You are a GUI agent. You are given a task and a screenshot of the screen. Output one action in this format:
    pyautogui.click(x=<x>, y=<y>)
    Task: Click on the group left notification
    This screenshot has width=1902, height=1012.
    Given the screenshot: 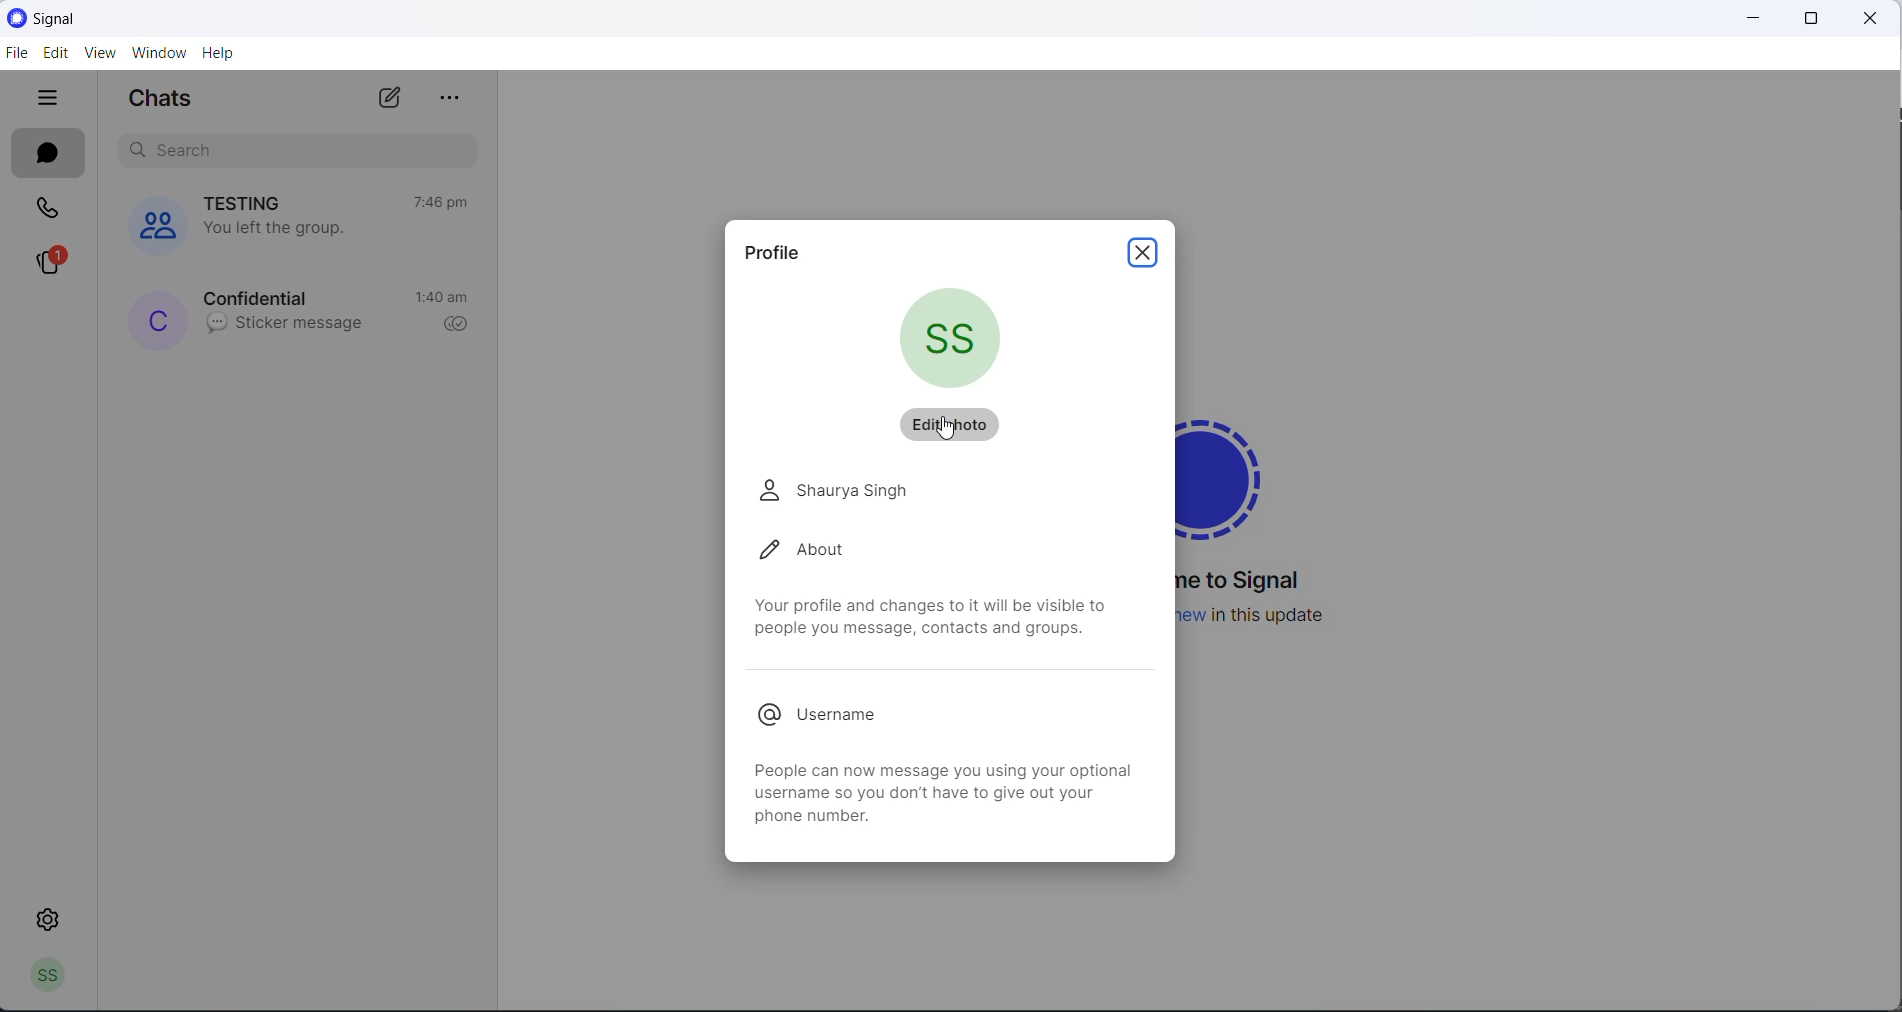 What is the action you would take?
    pyautogui.click(x=274, y=233)
    